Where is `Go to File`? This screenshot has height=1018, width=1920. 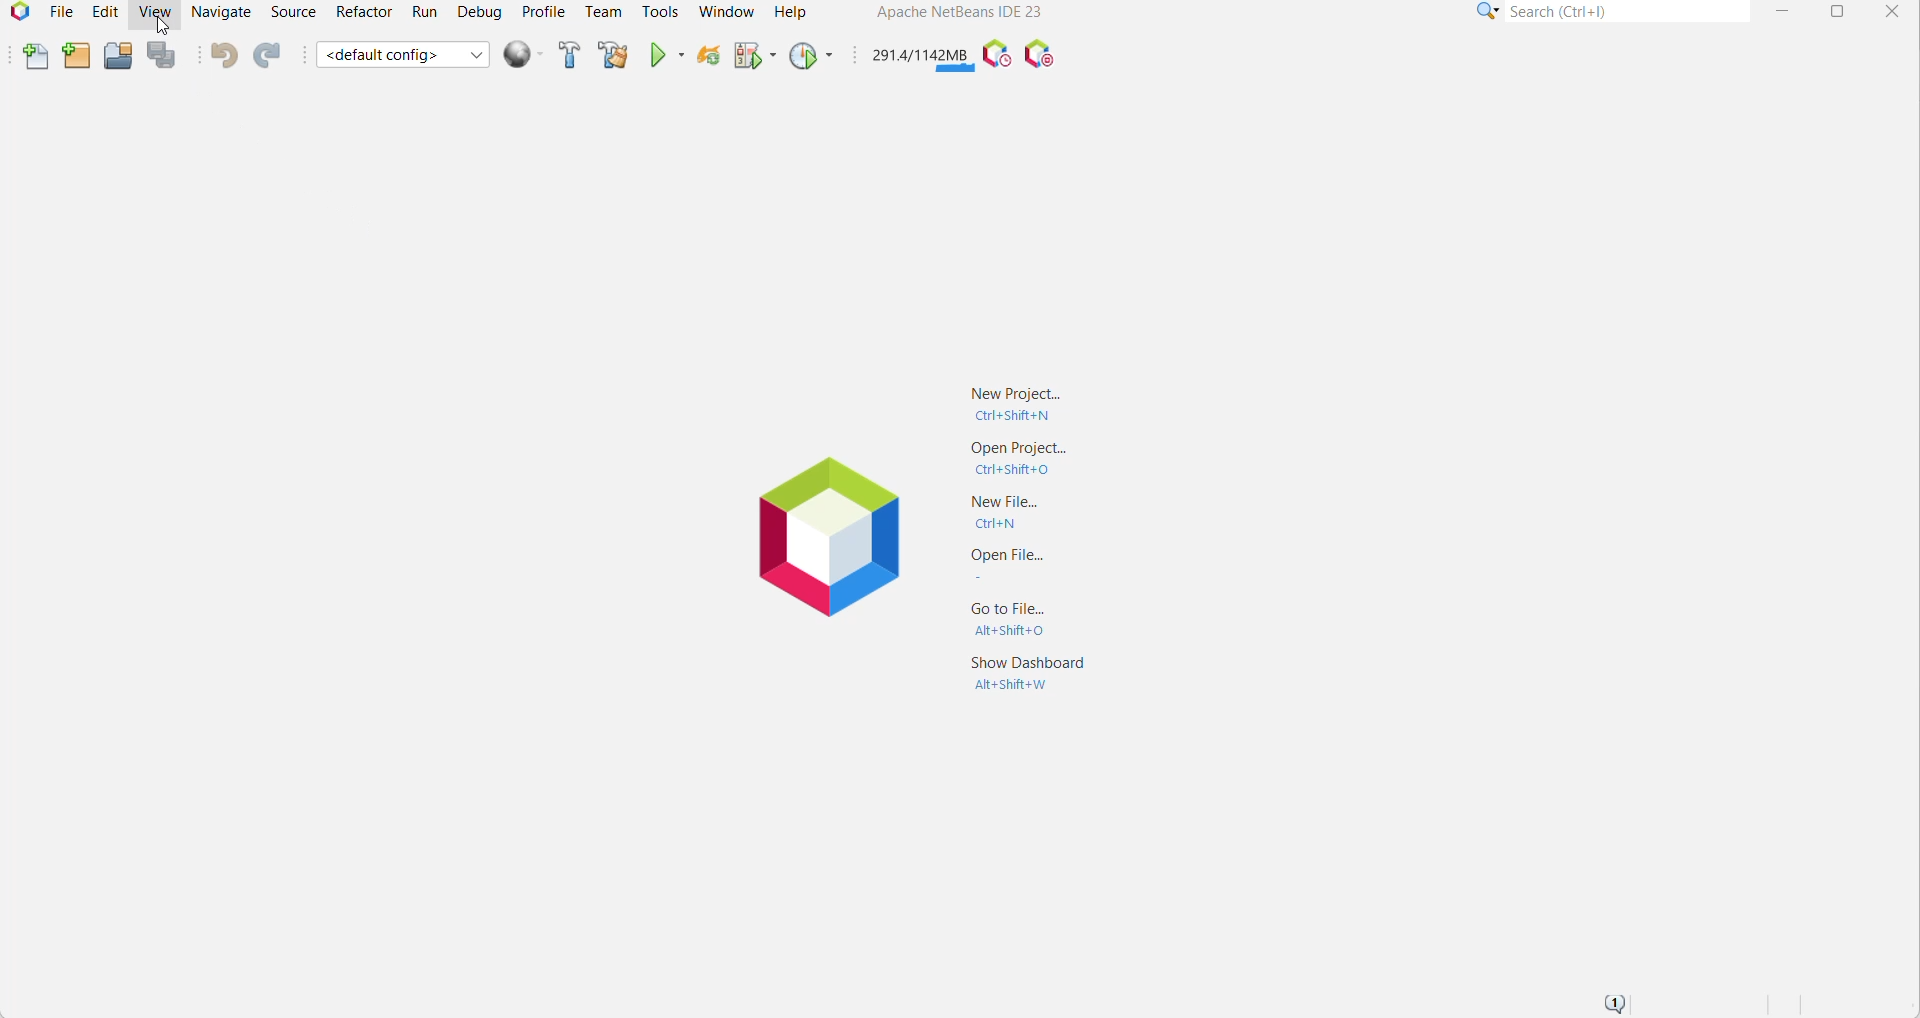 Go to File is located at coordinates (1020, 617).